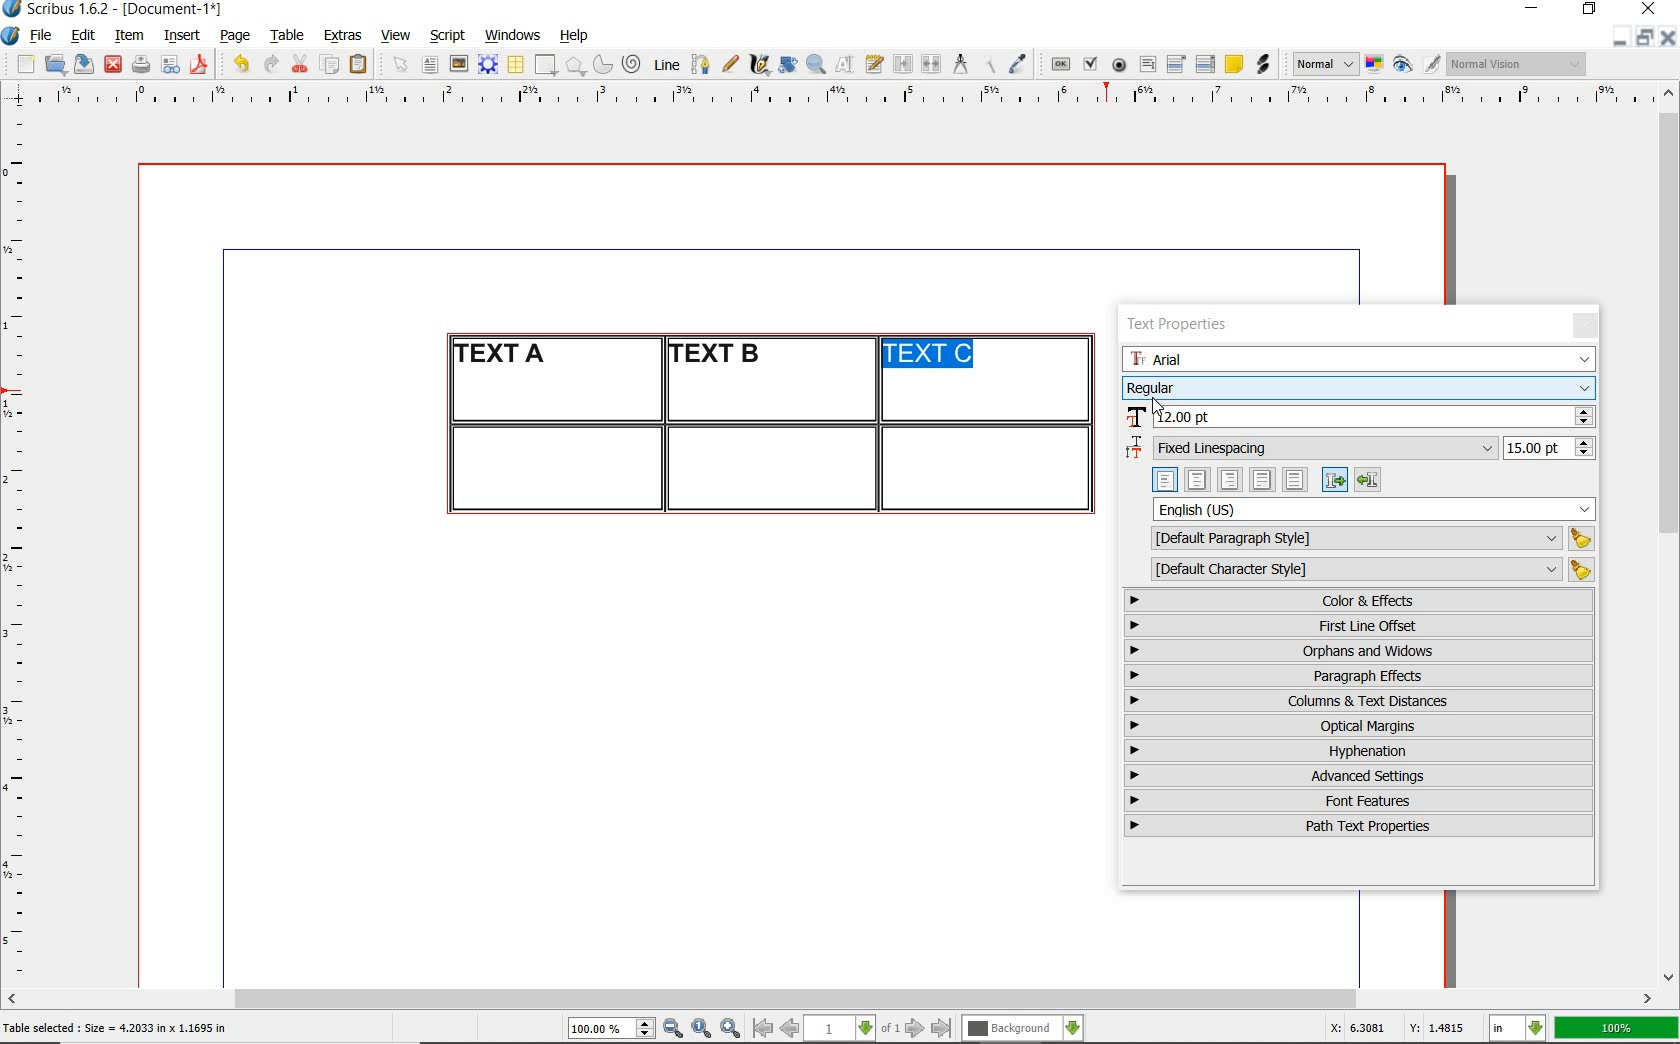 The height and width of the screenshot is (1044, 1680). What do you see at coordinates (1618, 1028) in the screenshot?
I see `100%` at bounding box center [1618, 1028].